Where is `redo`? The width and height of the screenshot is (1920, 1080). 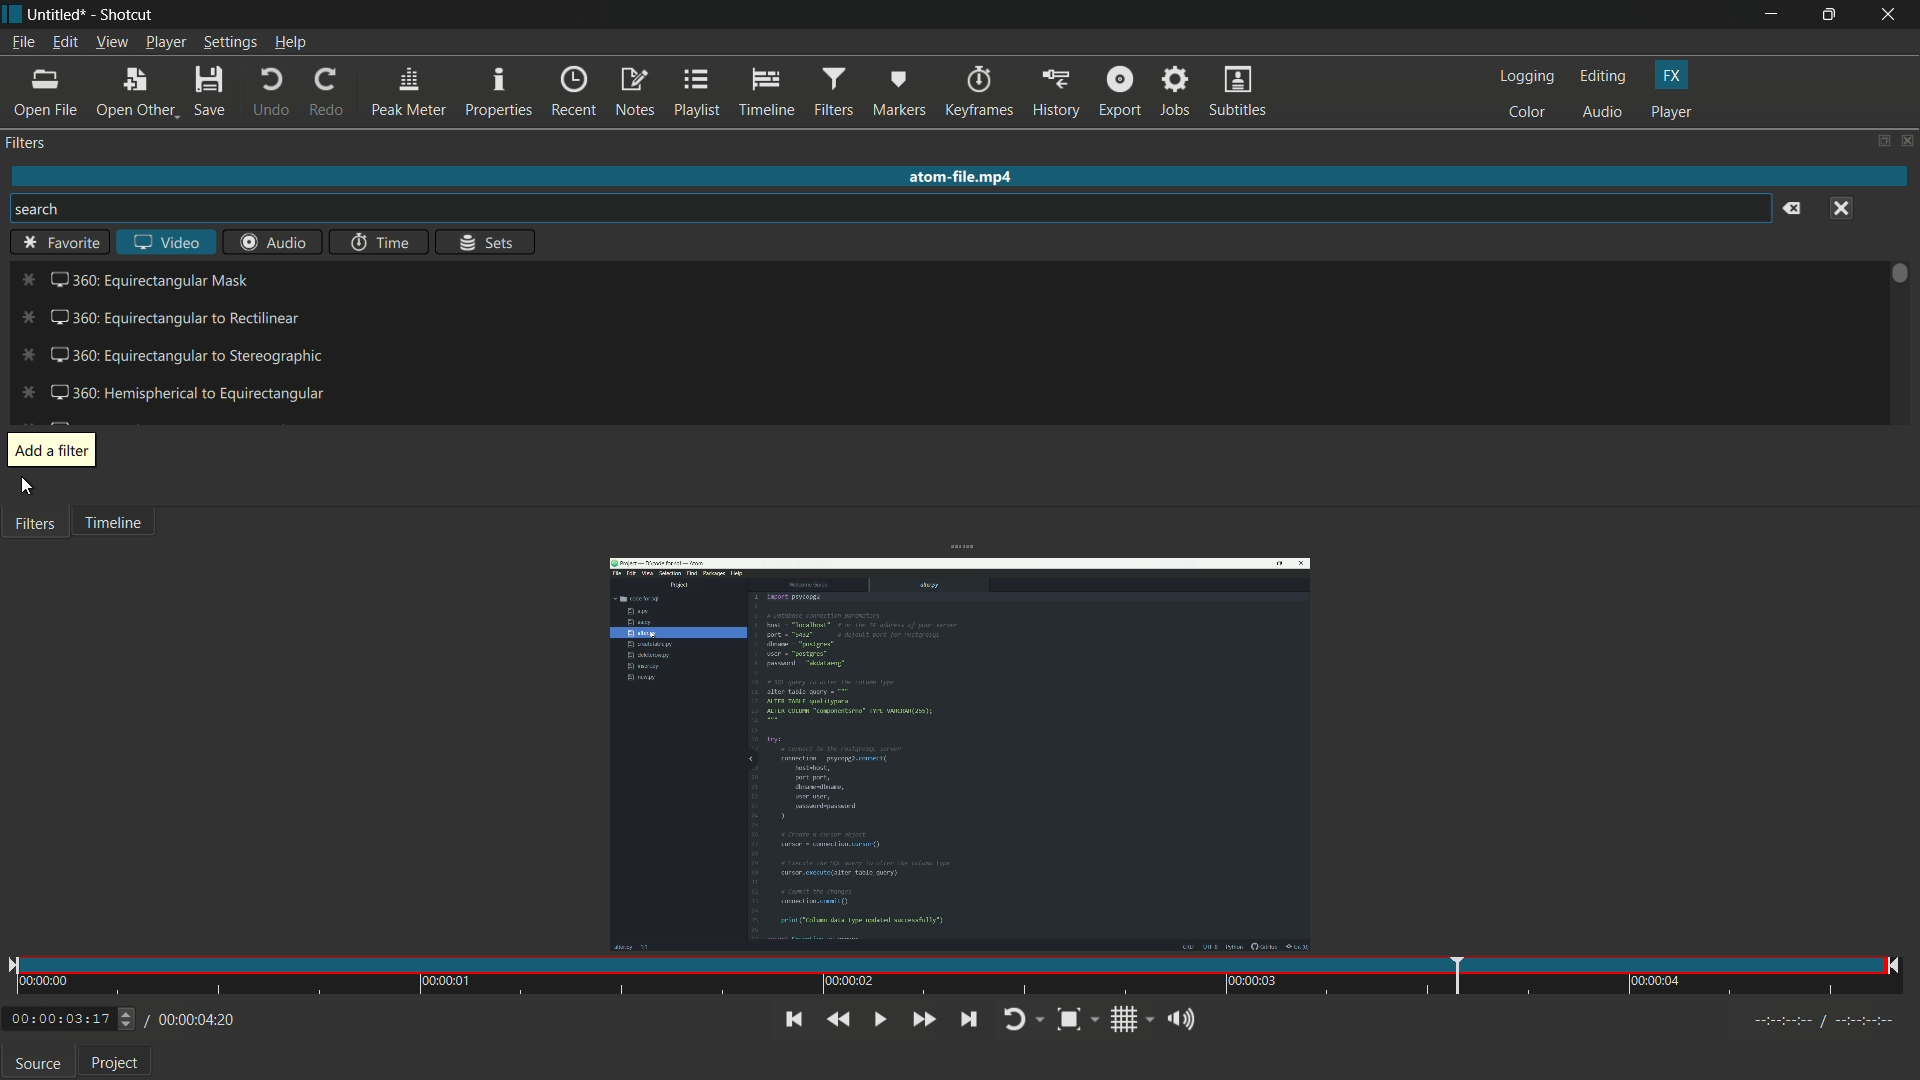 redo is located at coordinates (327, 93).